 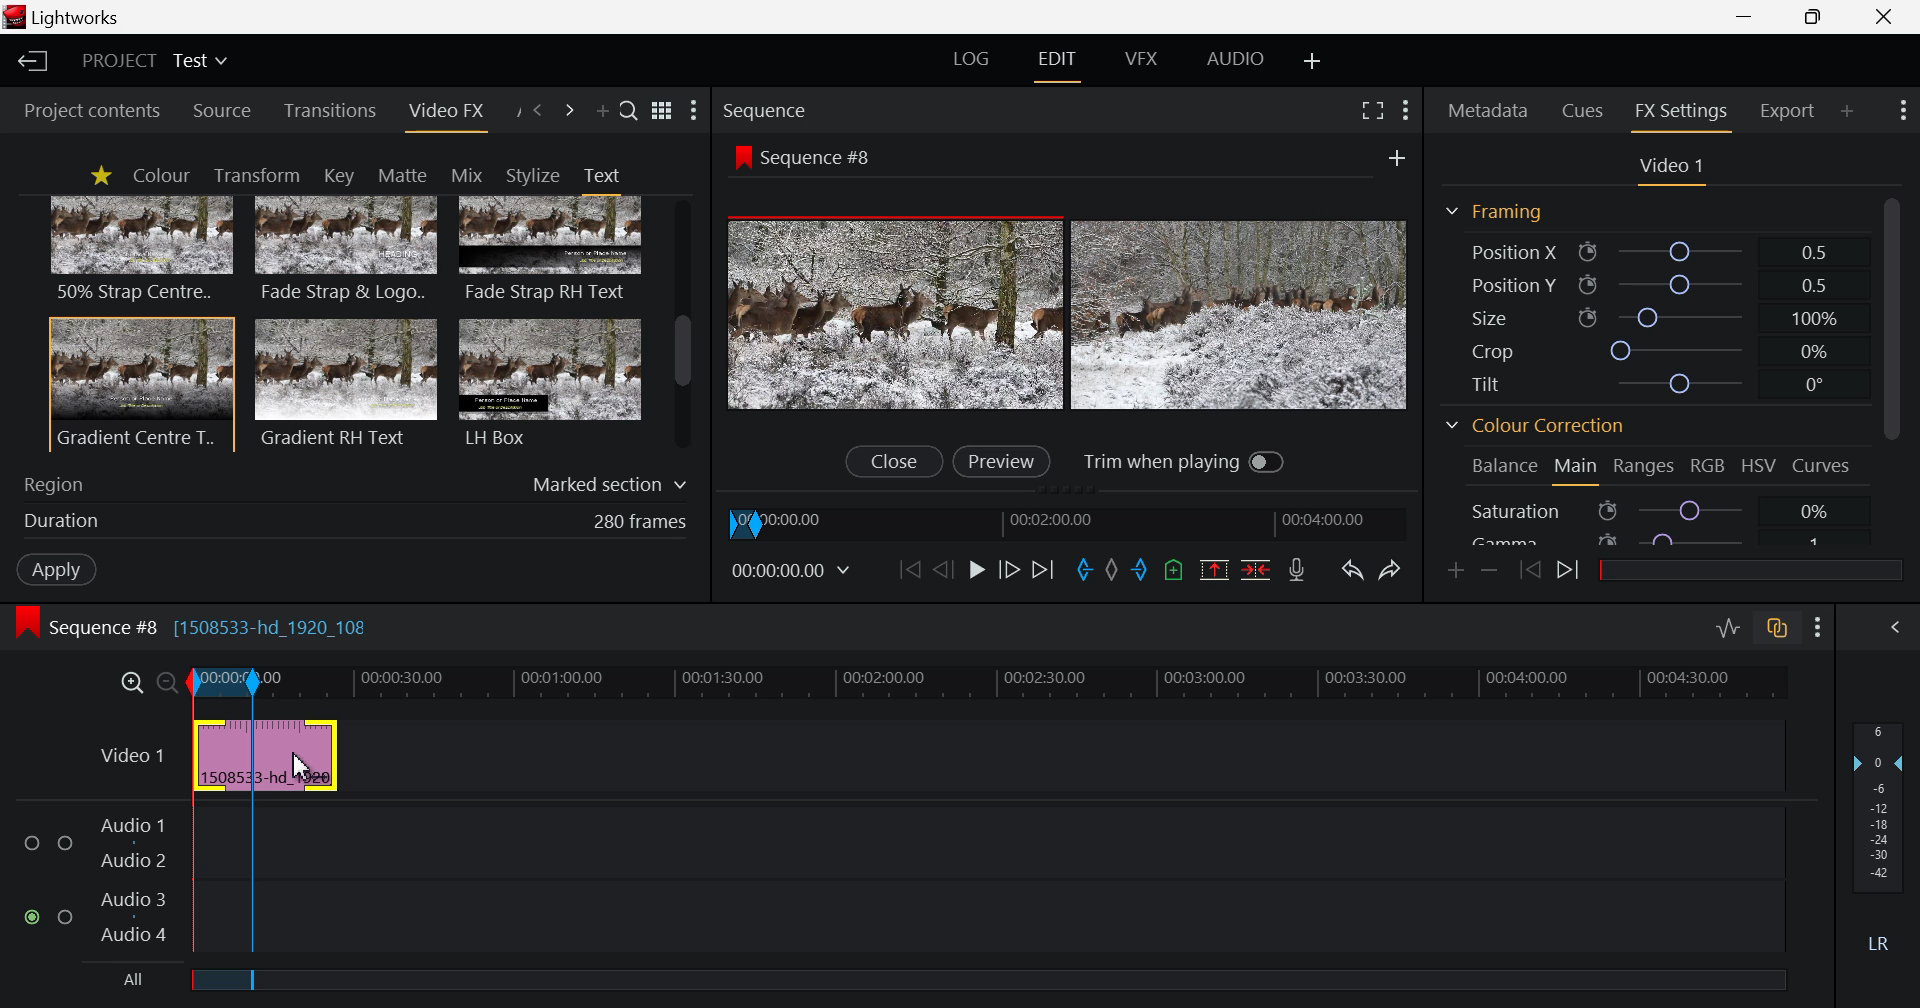 I want to click on Curves, so click(x=1825, y=464).